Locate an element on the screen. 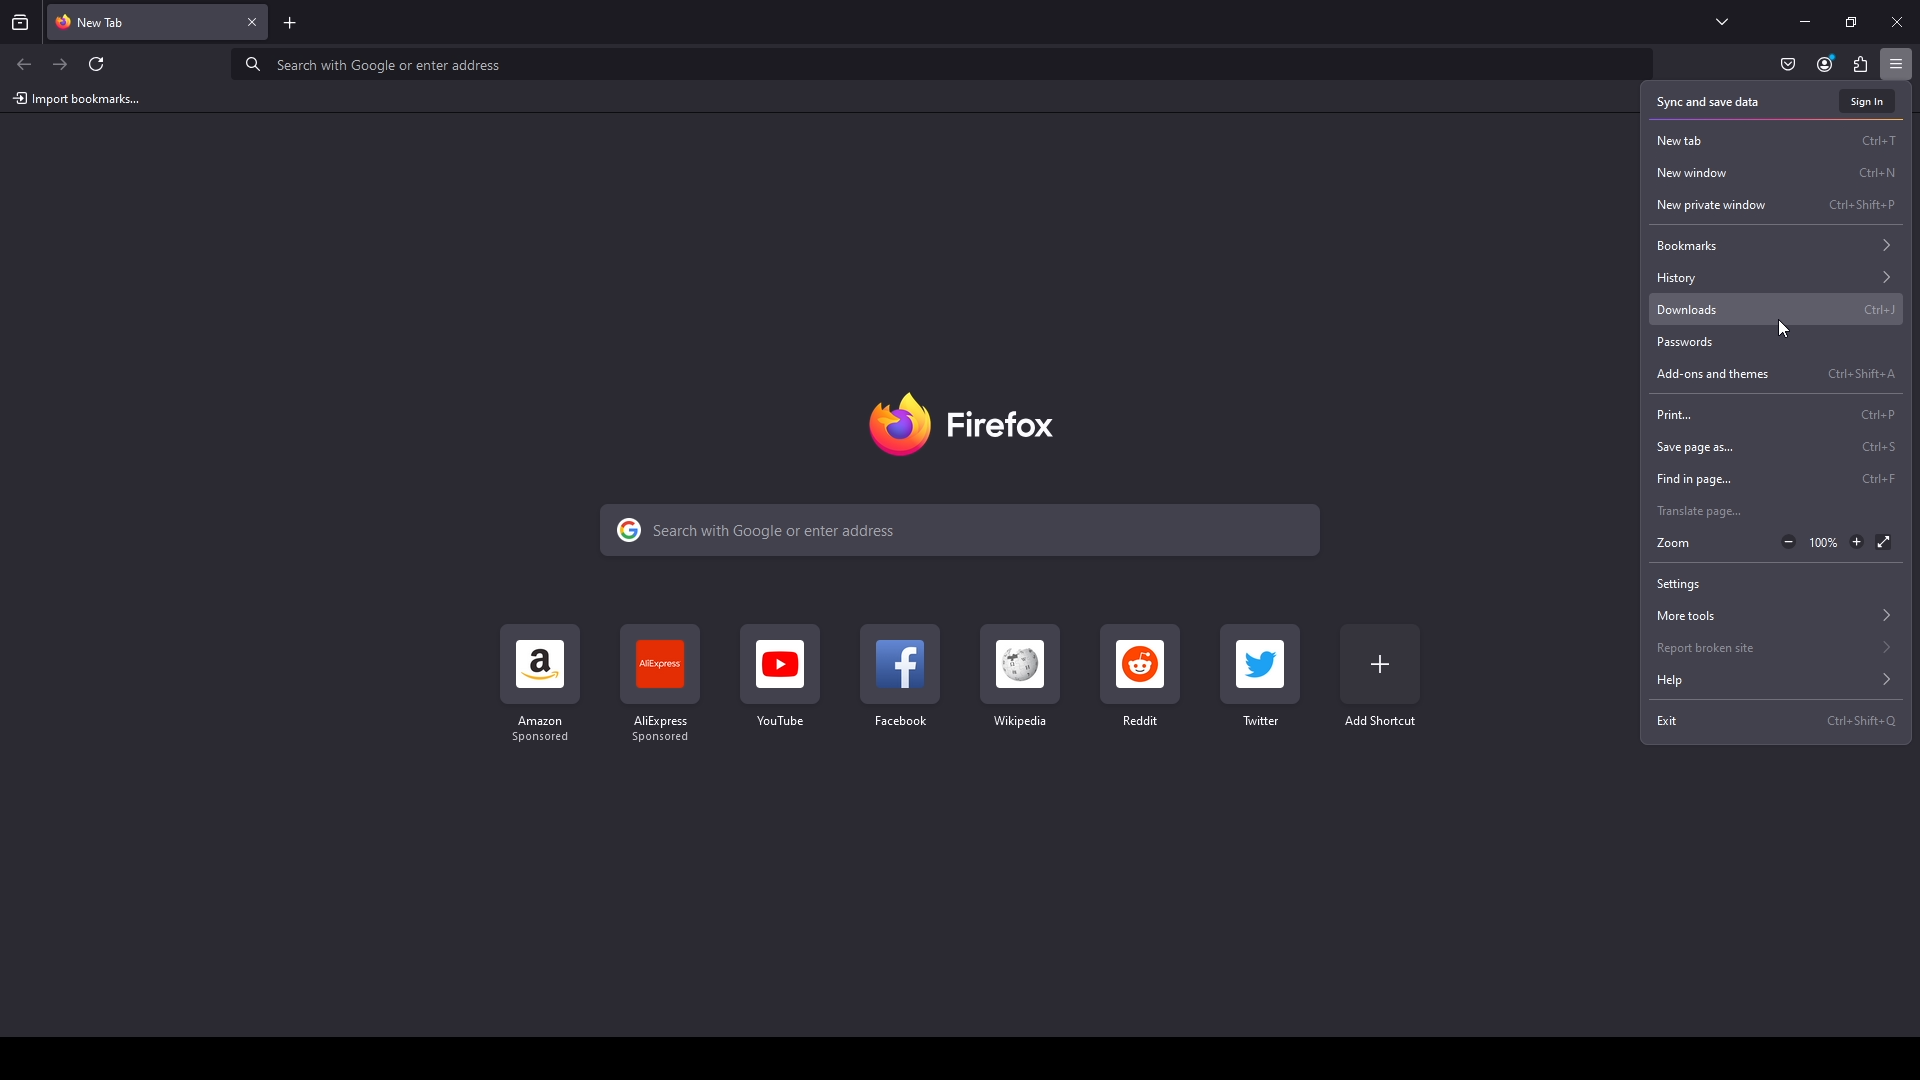 This screenshot has height=1080, width=1920. open application menu is located at coordinates (1901, 64).